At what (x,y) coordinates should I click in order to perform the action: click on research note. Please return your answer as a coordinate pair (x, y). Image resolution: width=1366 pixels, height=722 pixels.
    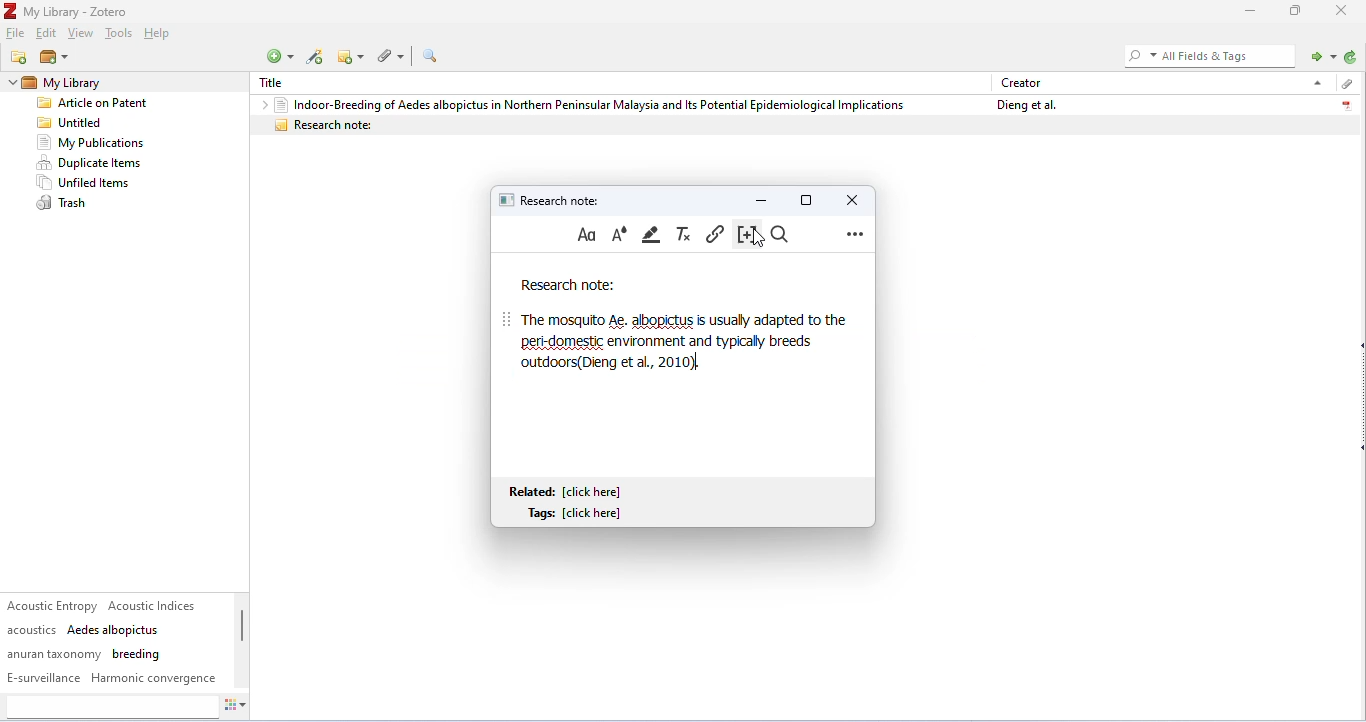
    Looking at the image, I should click on (568, 286).